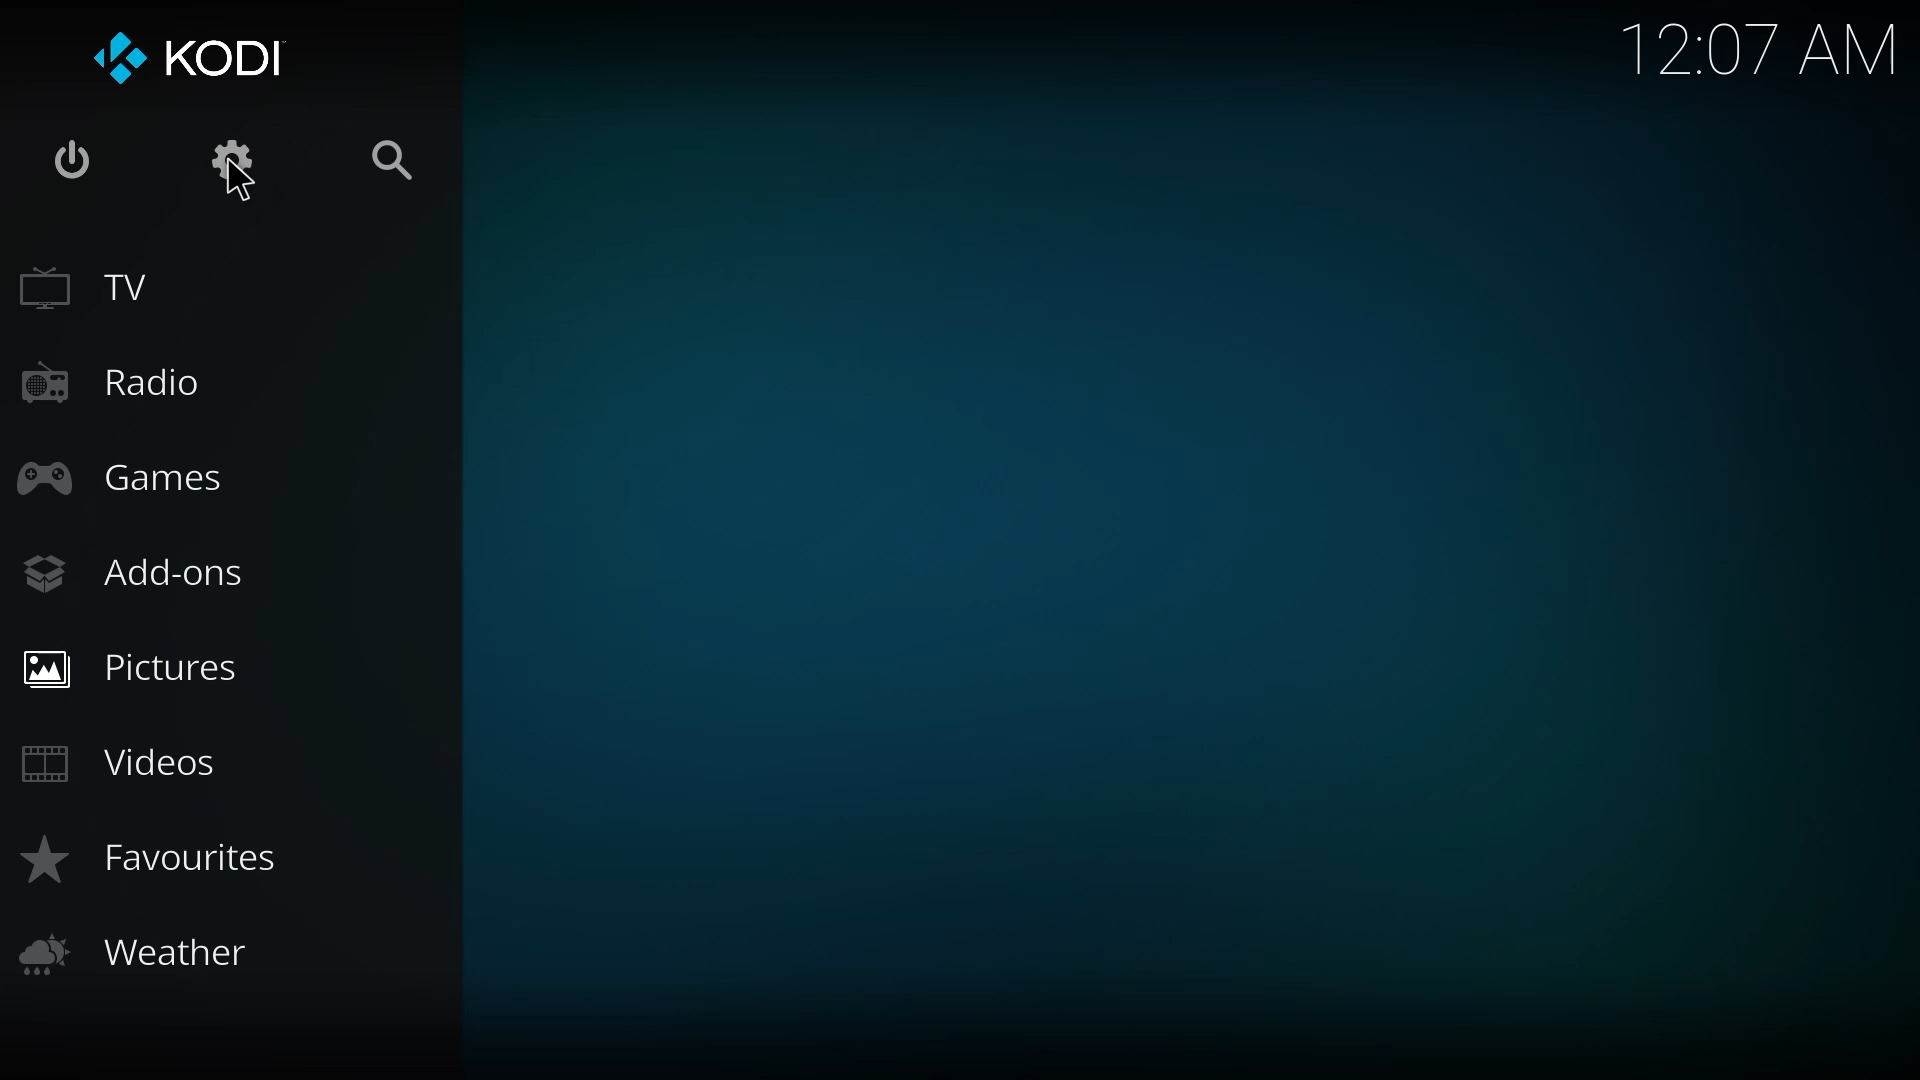 Image resolution: width=1920 pixels, height=1080 pixels. What do you see at coordinates (402, 164) in the screenshot?
I see `search` at bounding box center [402, 164].